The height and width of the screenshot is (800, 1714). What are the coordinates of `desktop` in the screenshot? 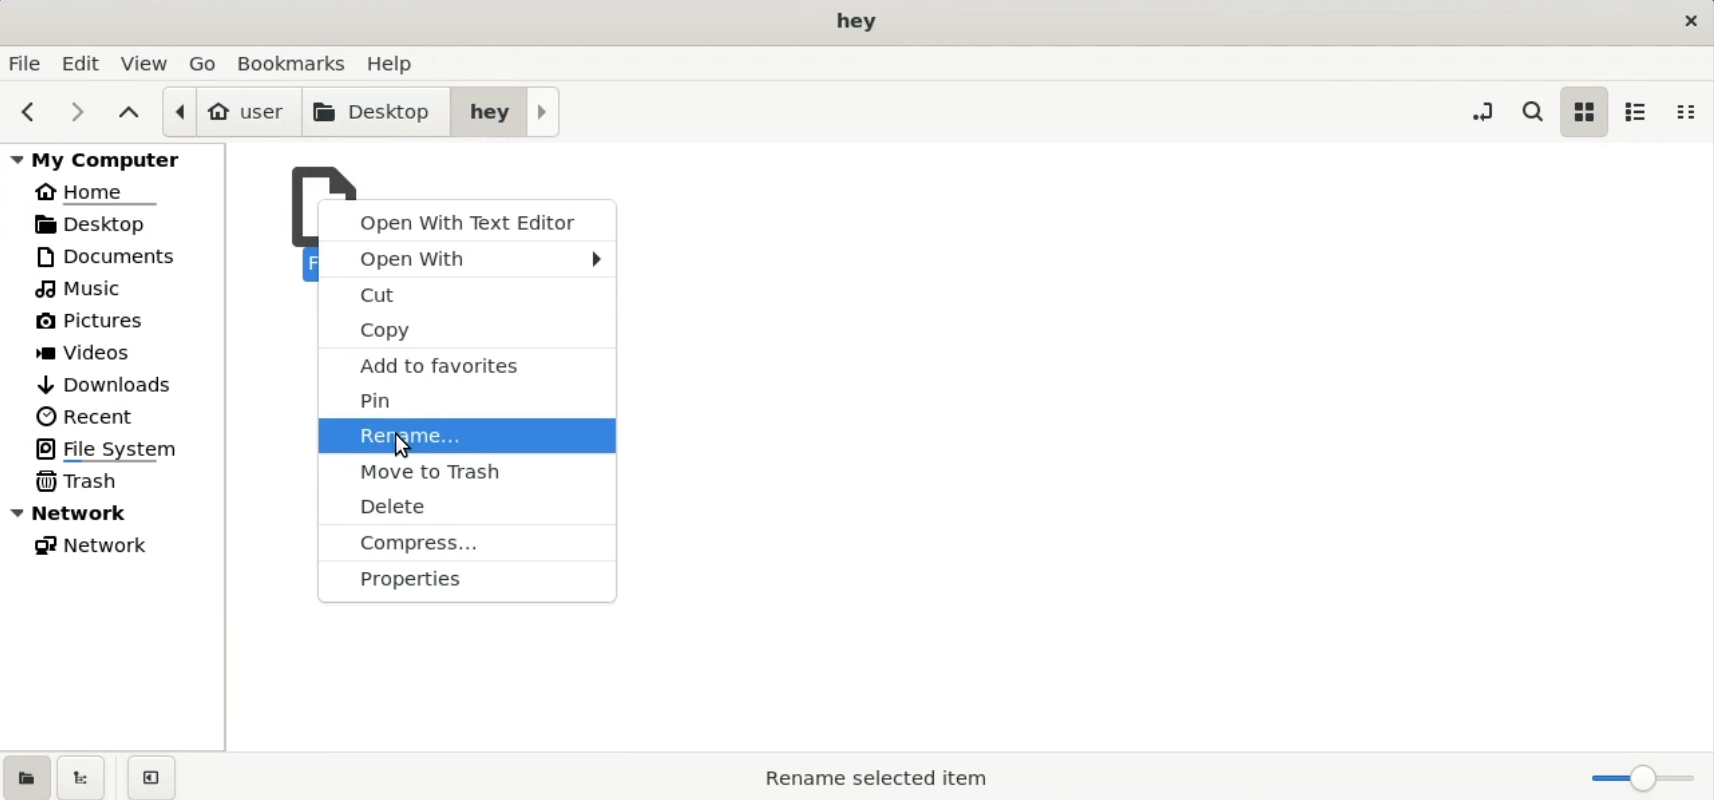 It's located at (378, 110).